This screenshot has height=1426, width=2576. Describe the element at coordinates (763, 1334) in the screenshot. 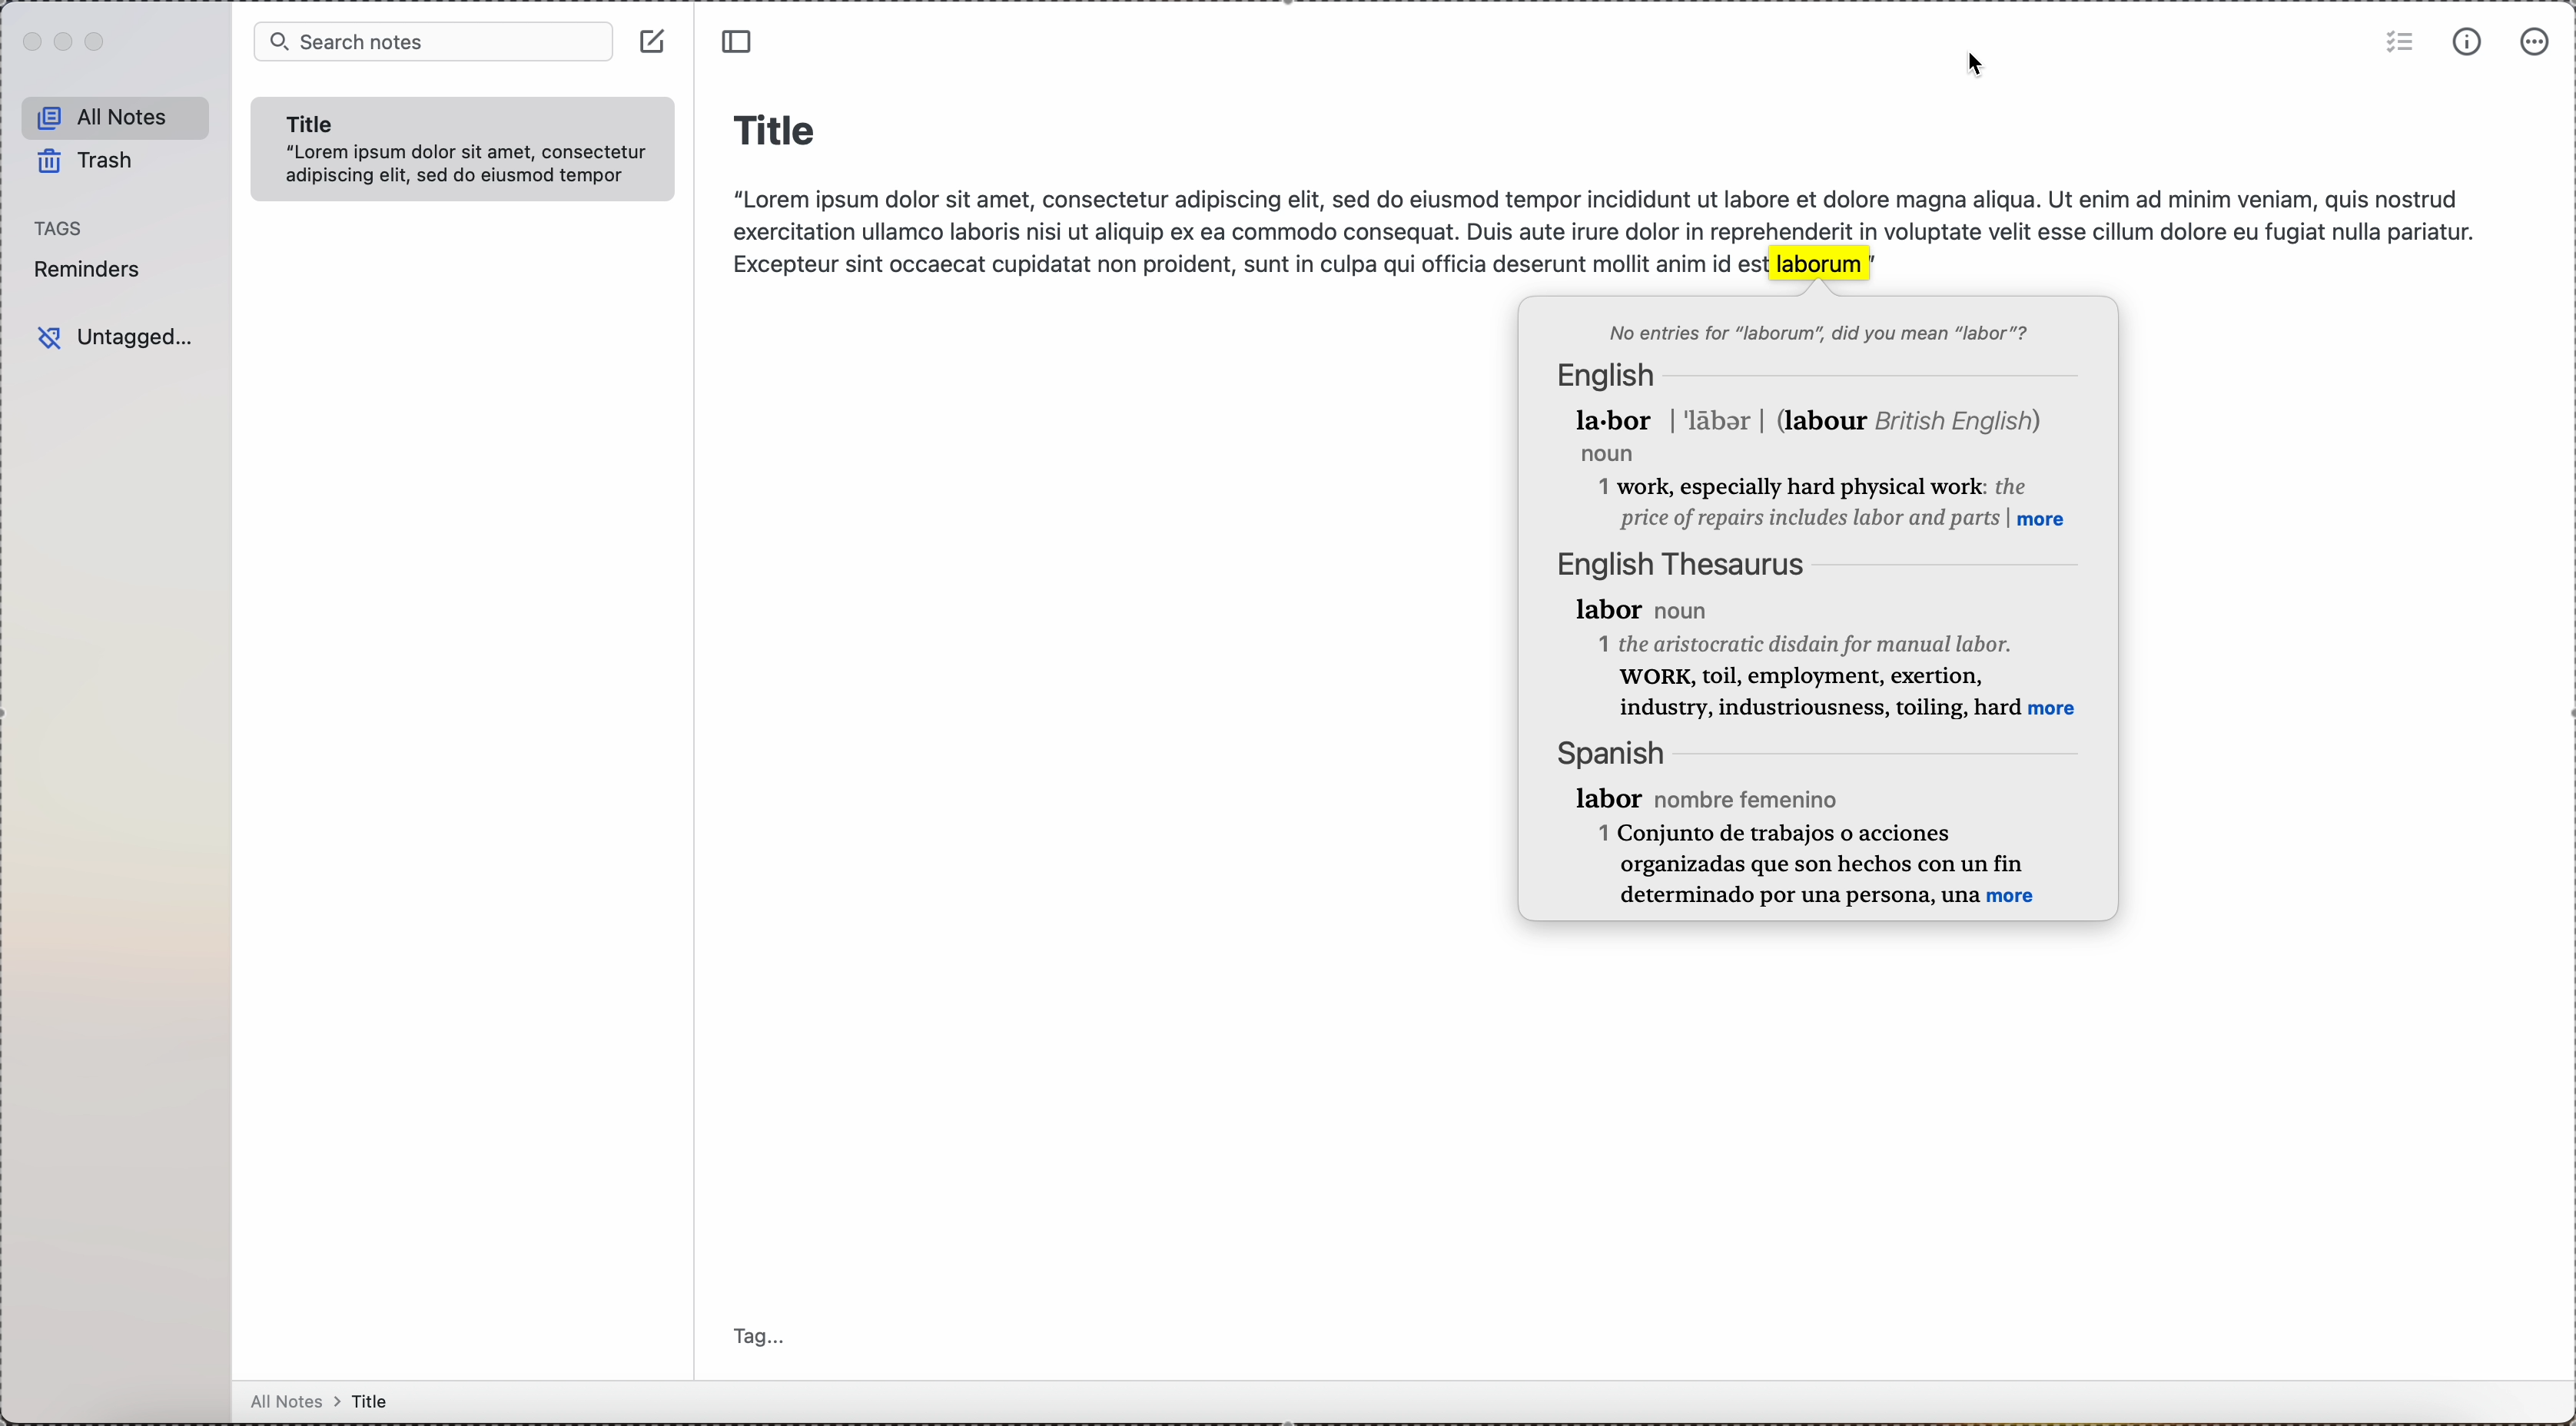

I see `tag` at that location.